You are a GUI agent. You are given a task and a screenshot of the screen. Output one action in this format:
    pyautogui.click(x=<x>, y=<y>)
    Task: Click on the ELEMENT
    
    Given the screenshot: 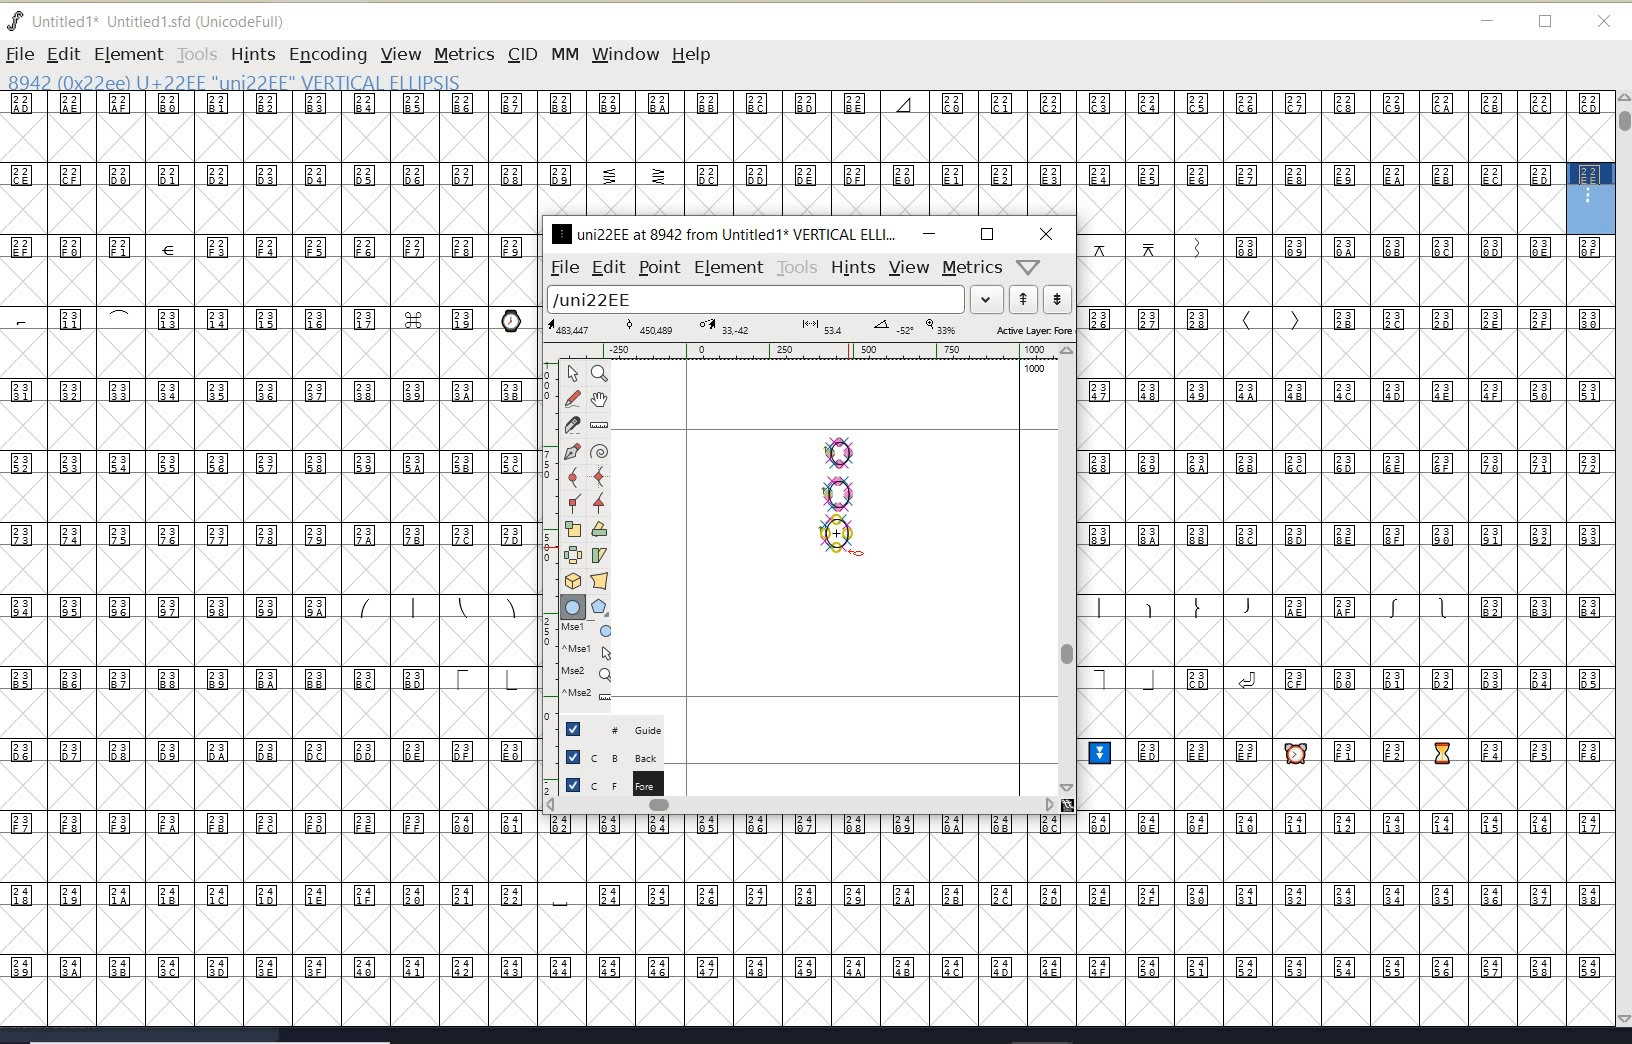 What is the action you would take?
    pyautogui.click(x=128, y=54)
    